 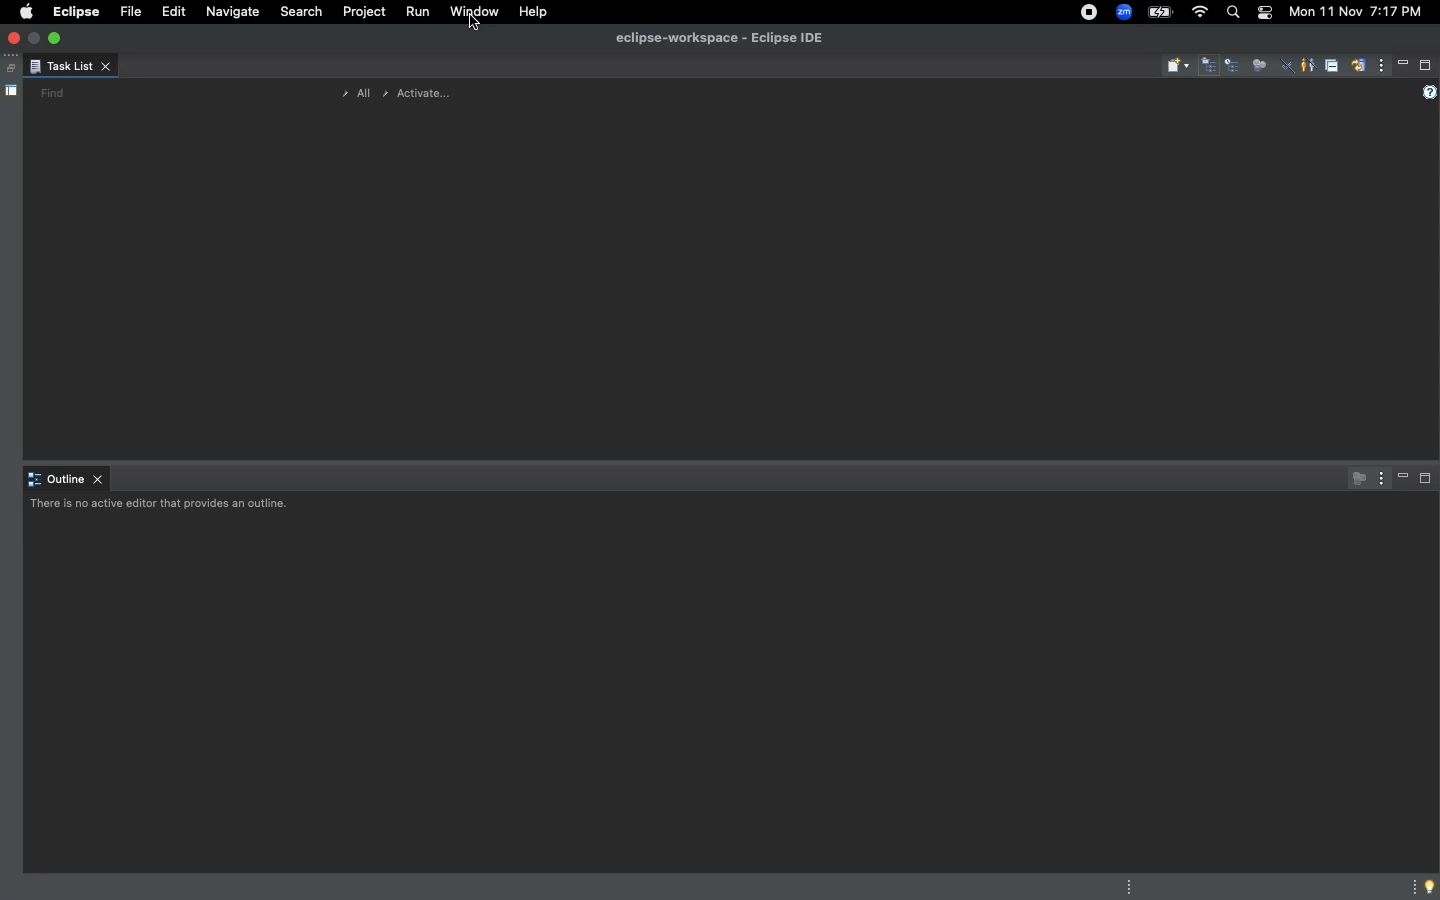 I want to click on Zoom, so click(x=1124, y=12).